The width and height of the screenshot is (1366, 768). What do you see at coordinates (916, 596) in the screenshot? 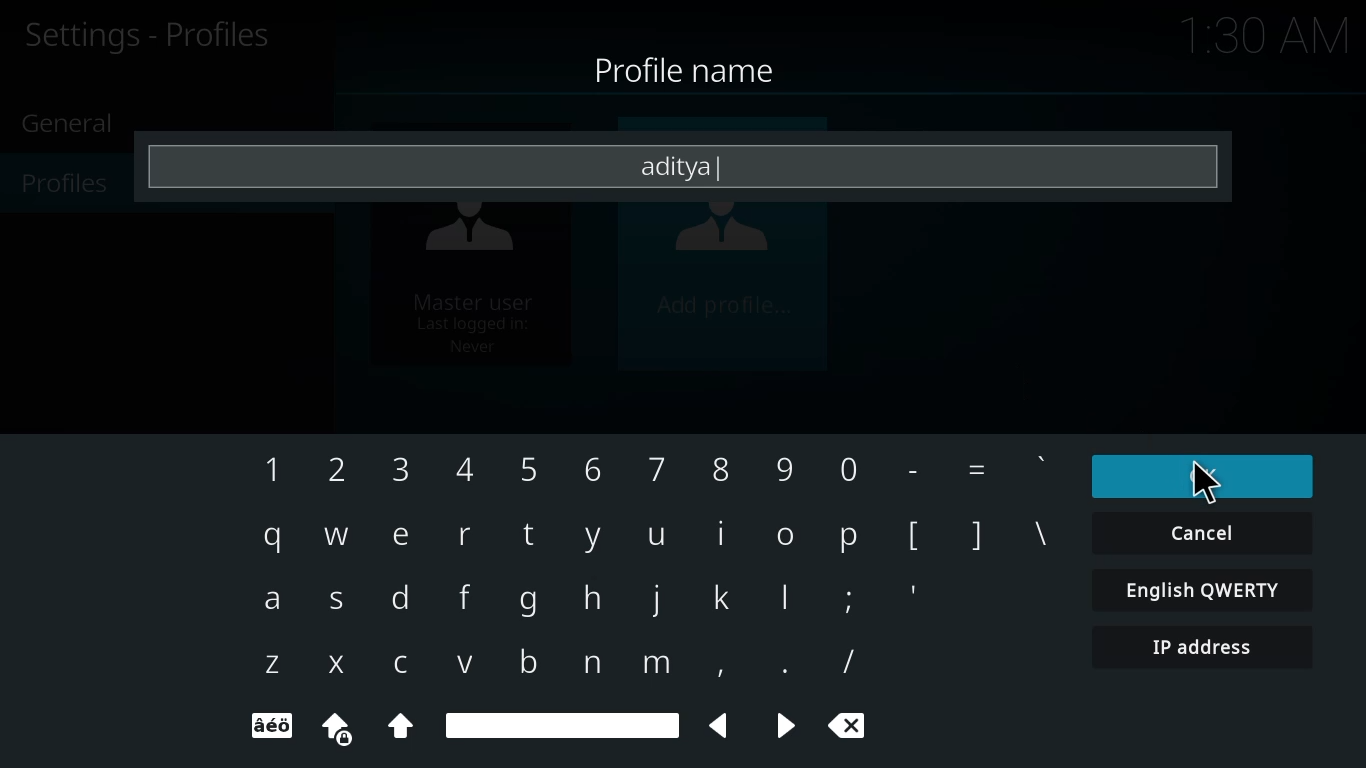
I see `'` at bounding box center [916, 596].